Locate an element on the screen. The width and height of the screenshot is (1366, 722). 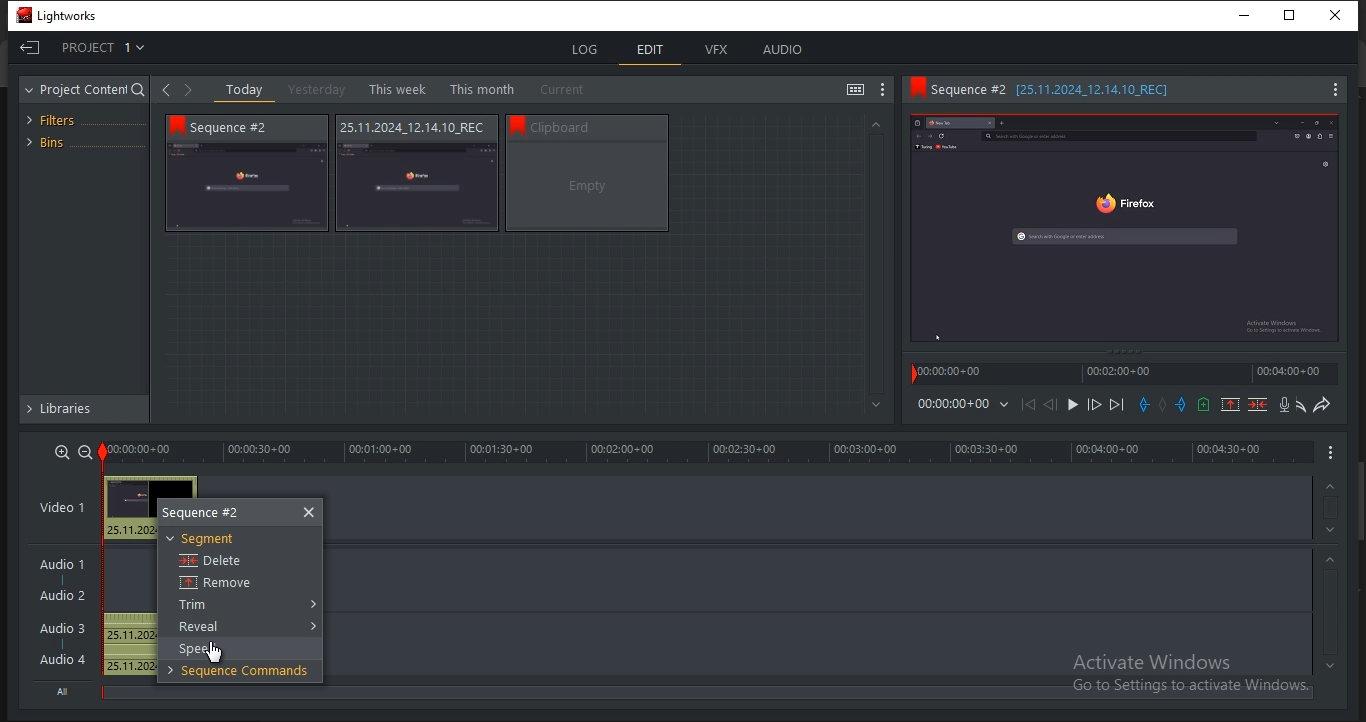
move forward is located at coordinates (1119, 405).